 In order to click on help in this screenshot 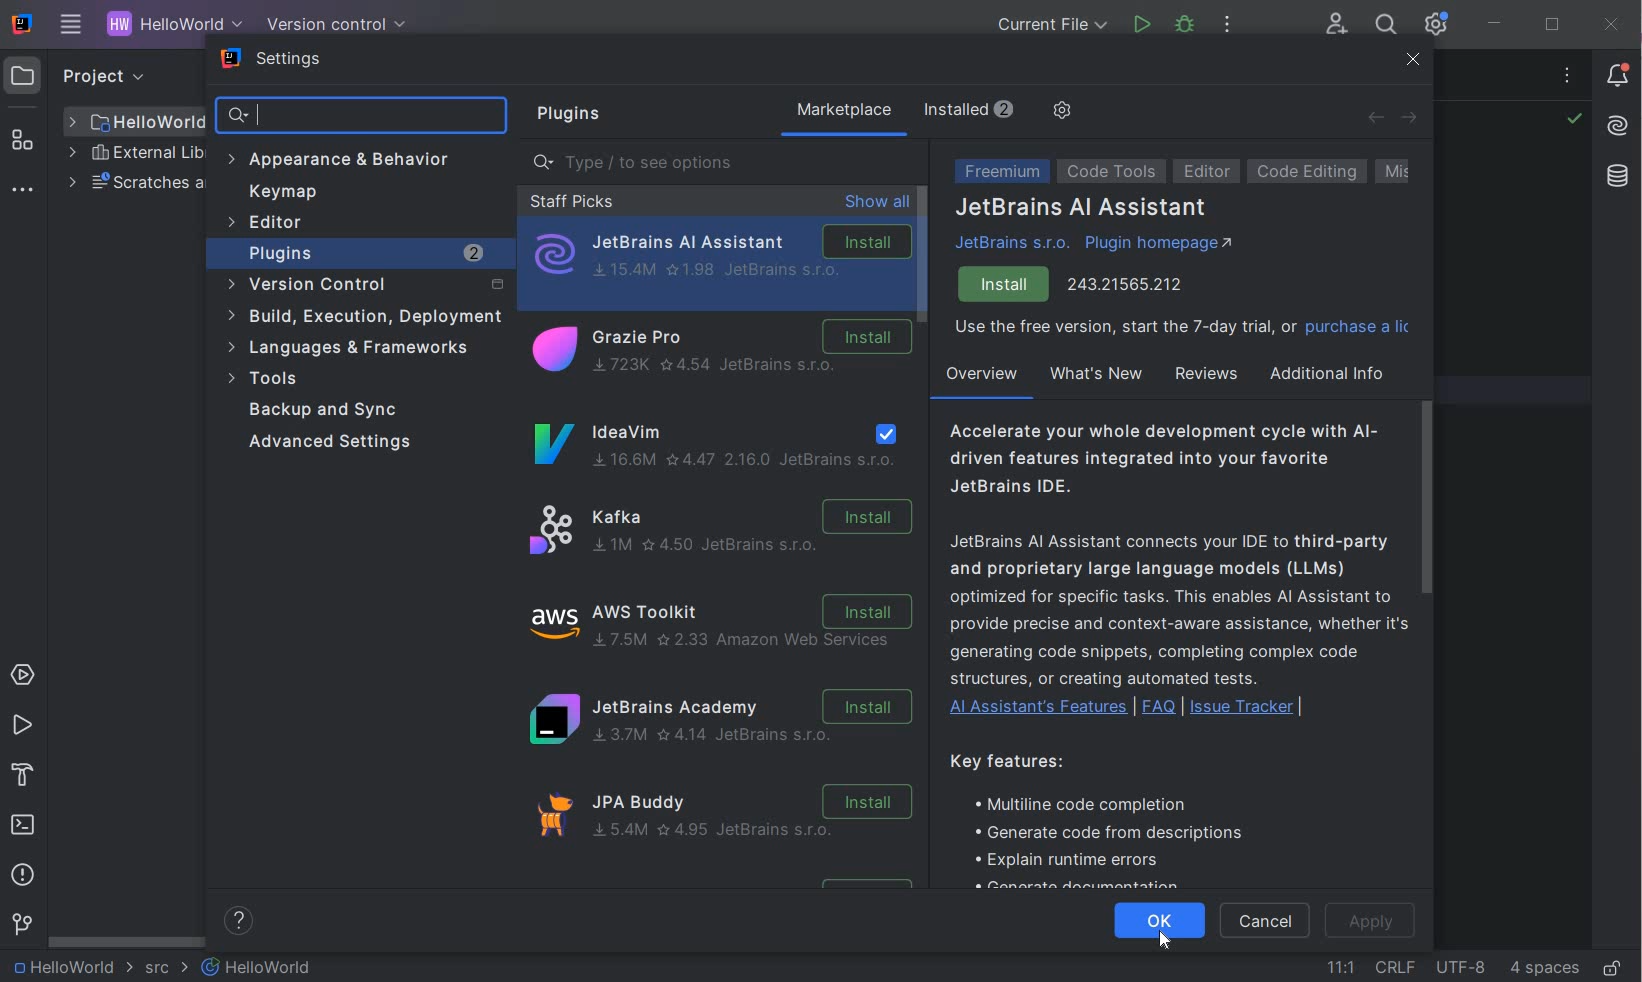, I will do `click(242, 921)`.